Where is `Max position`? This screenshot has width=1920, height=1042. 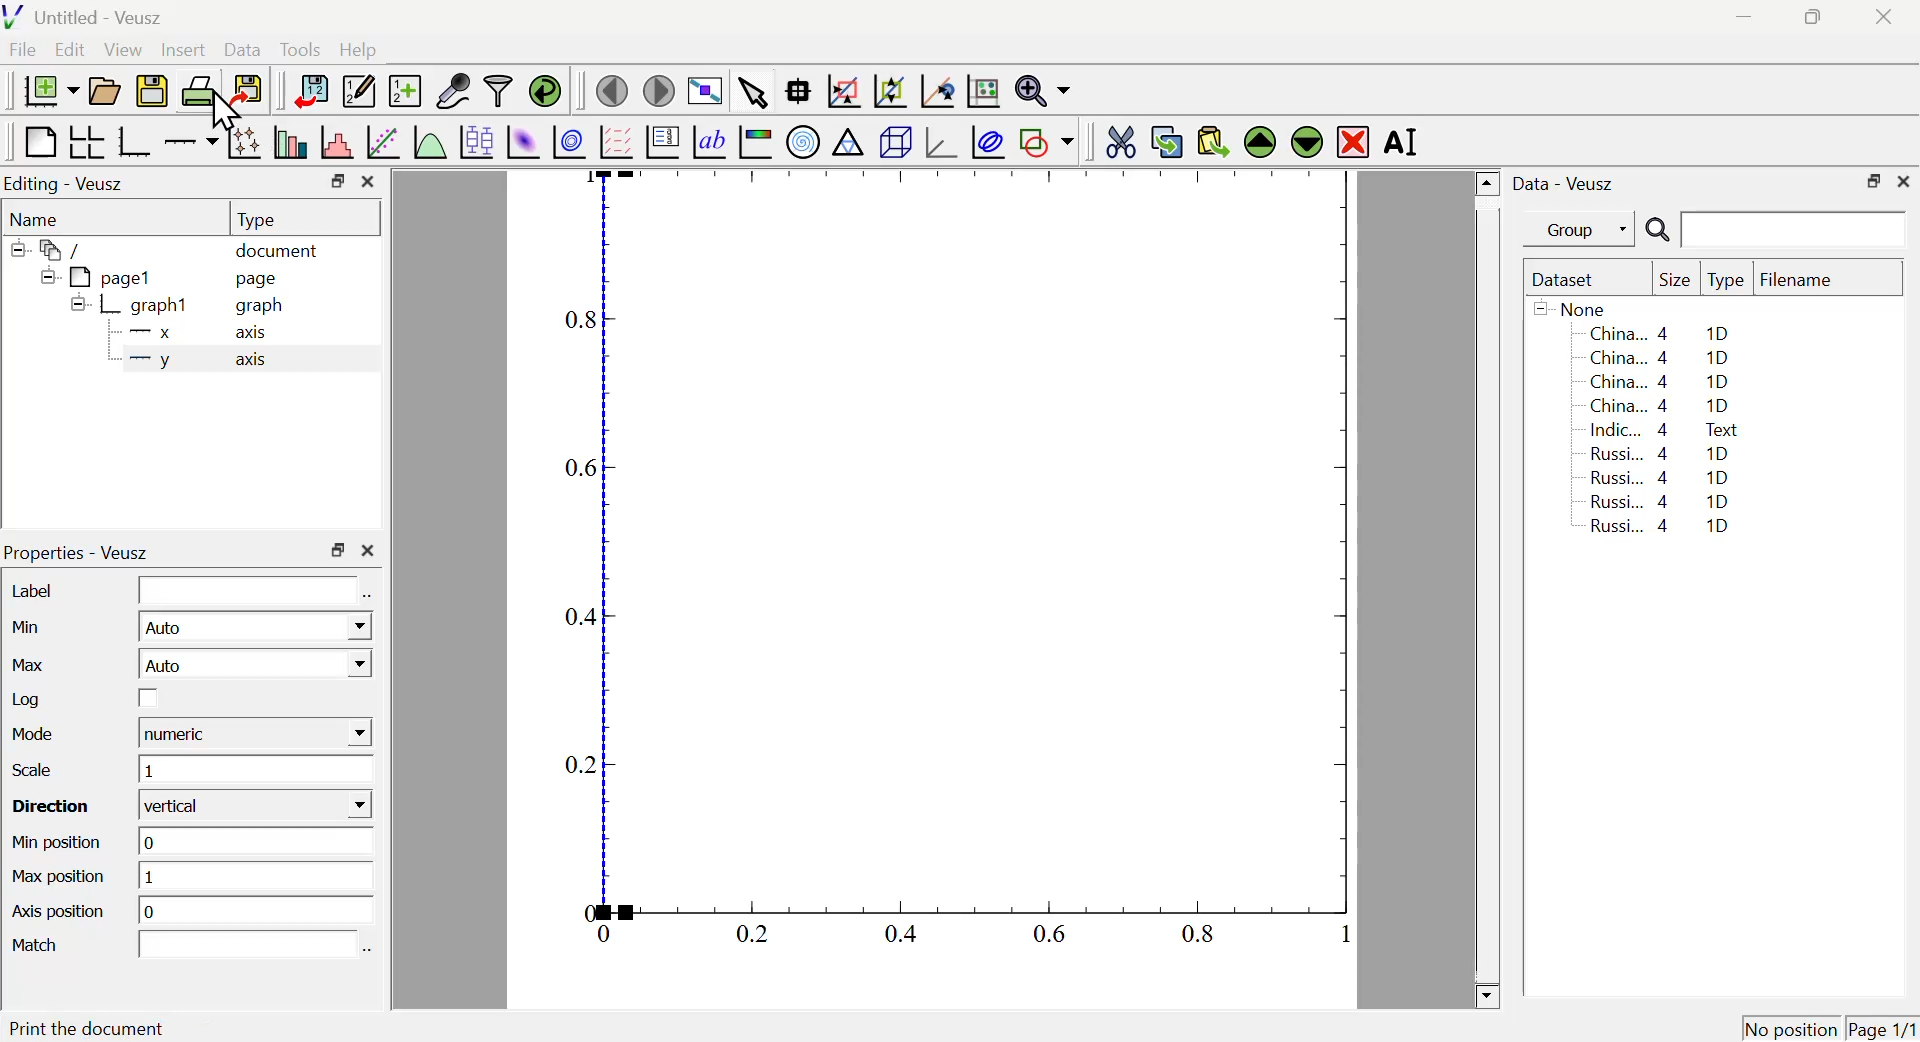
Max position is located at coordinates (61, 878).